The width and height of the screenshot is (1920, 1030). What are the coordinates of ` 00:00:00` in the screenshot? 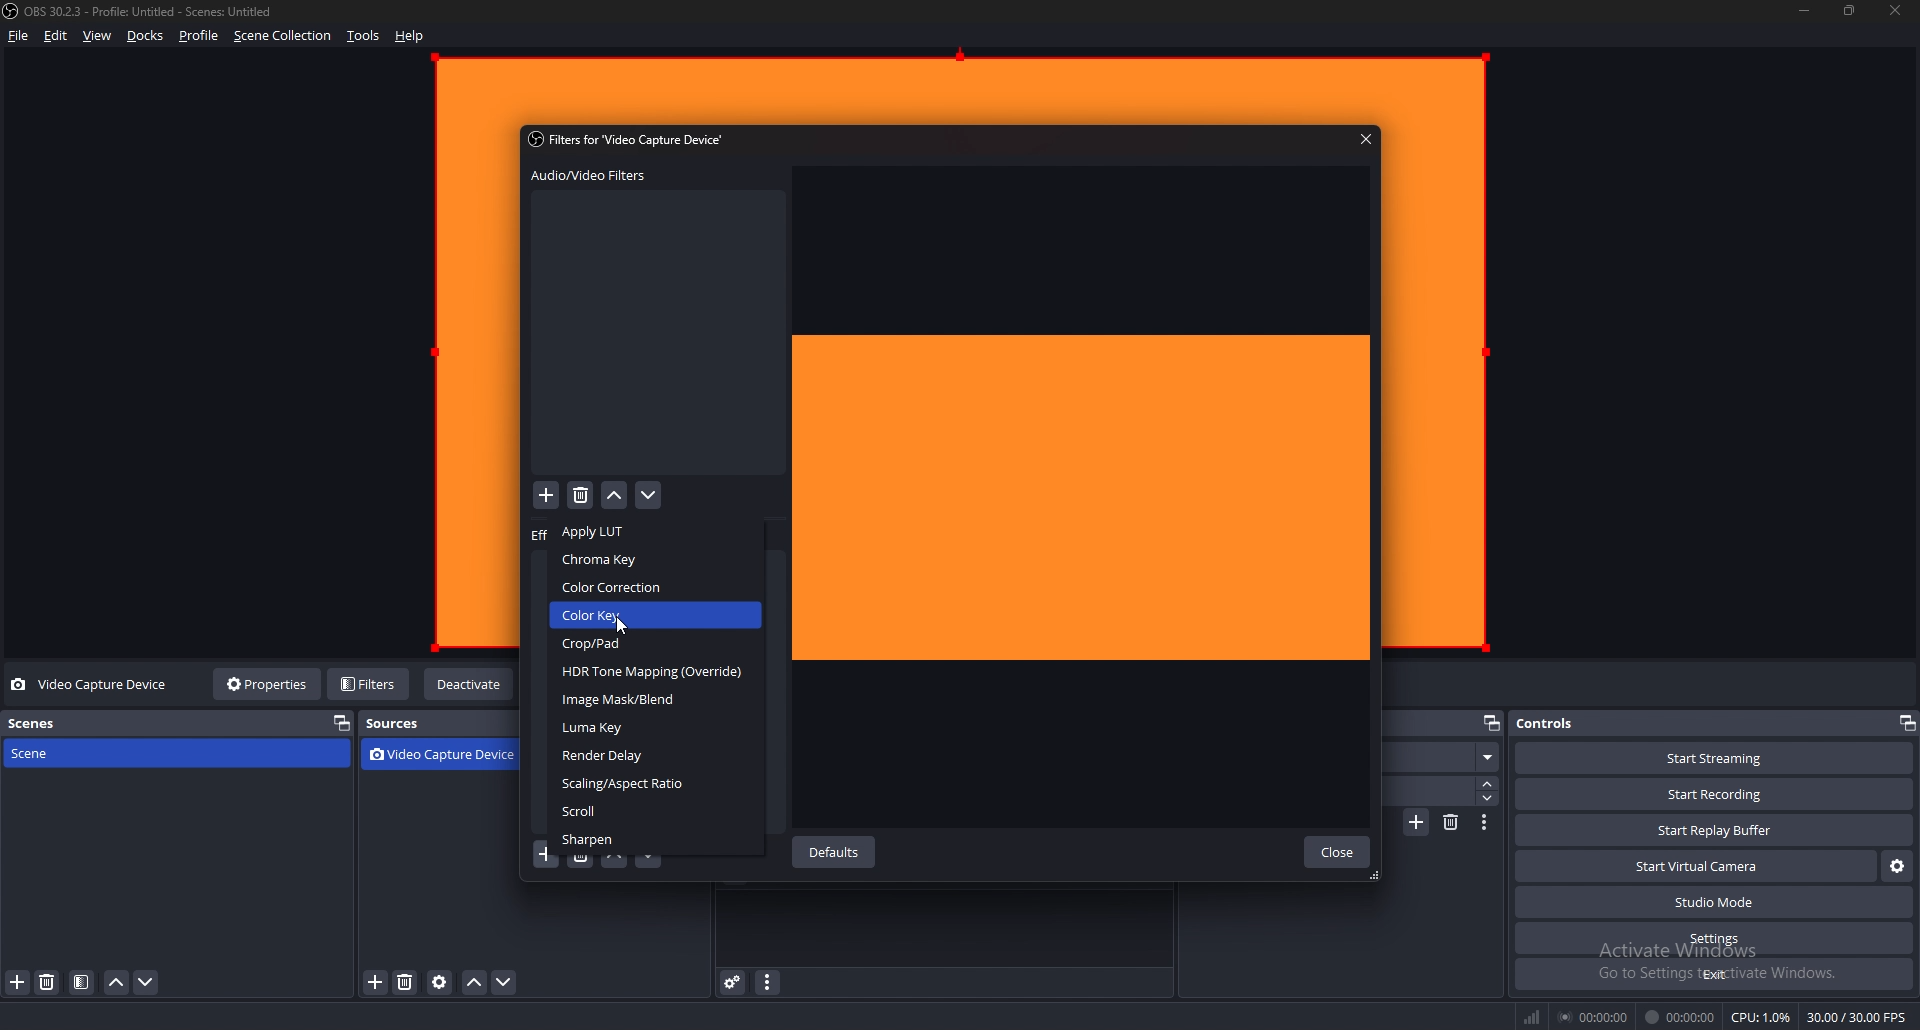 It's located at (1679, 1017).